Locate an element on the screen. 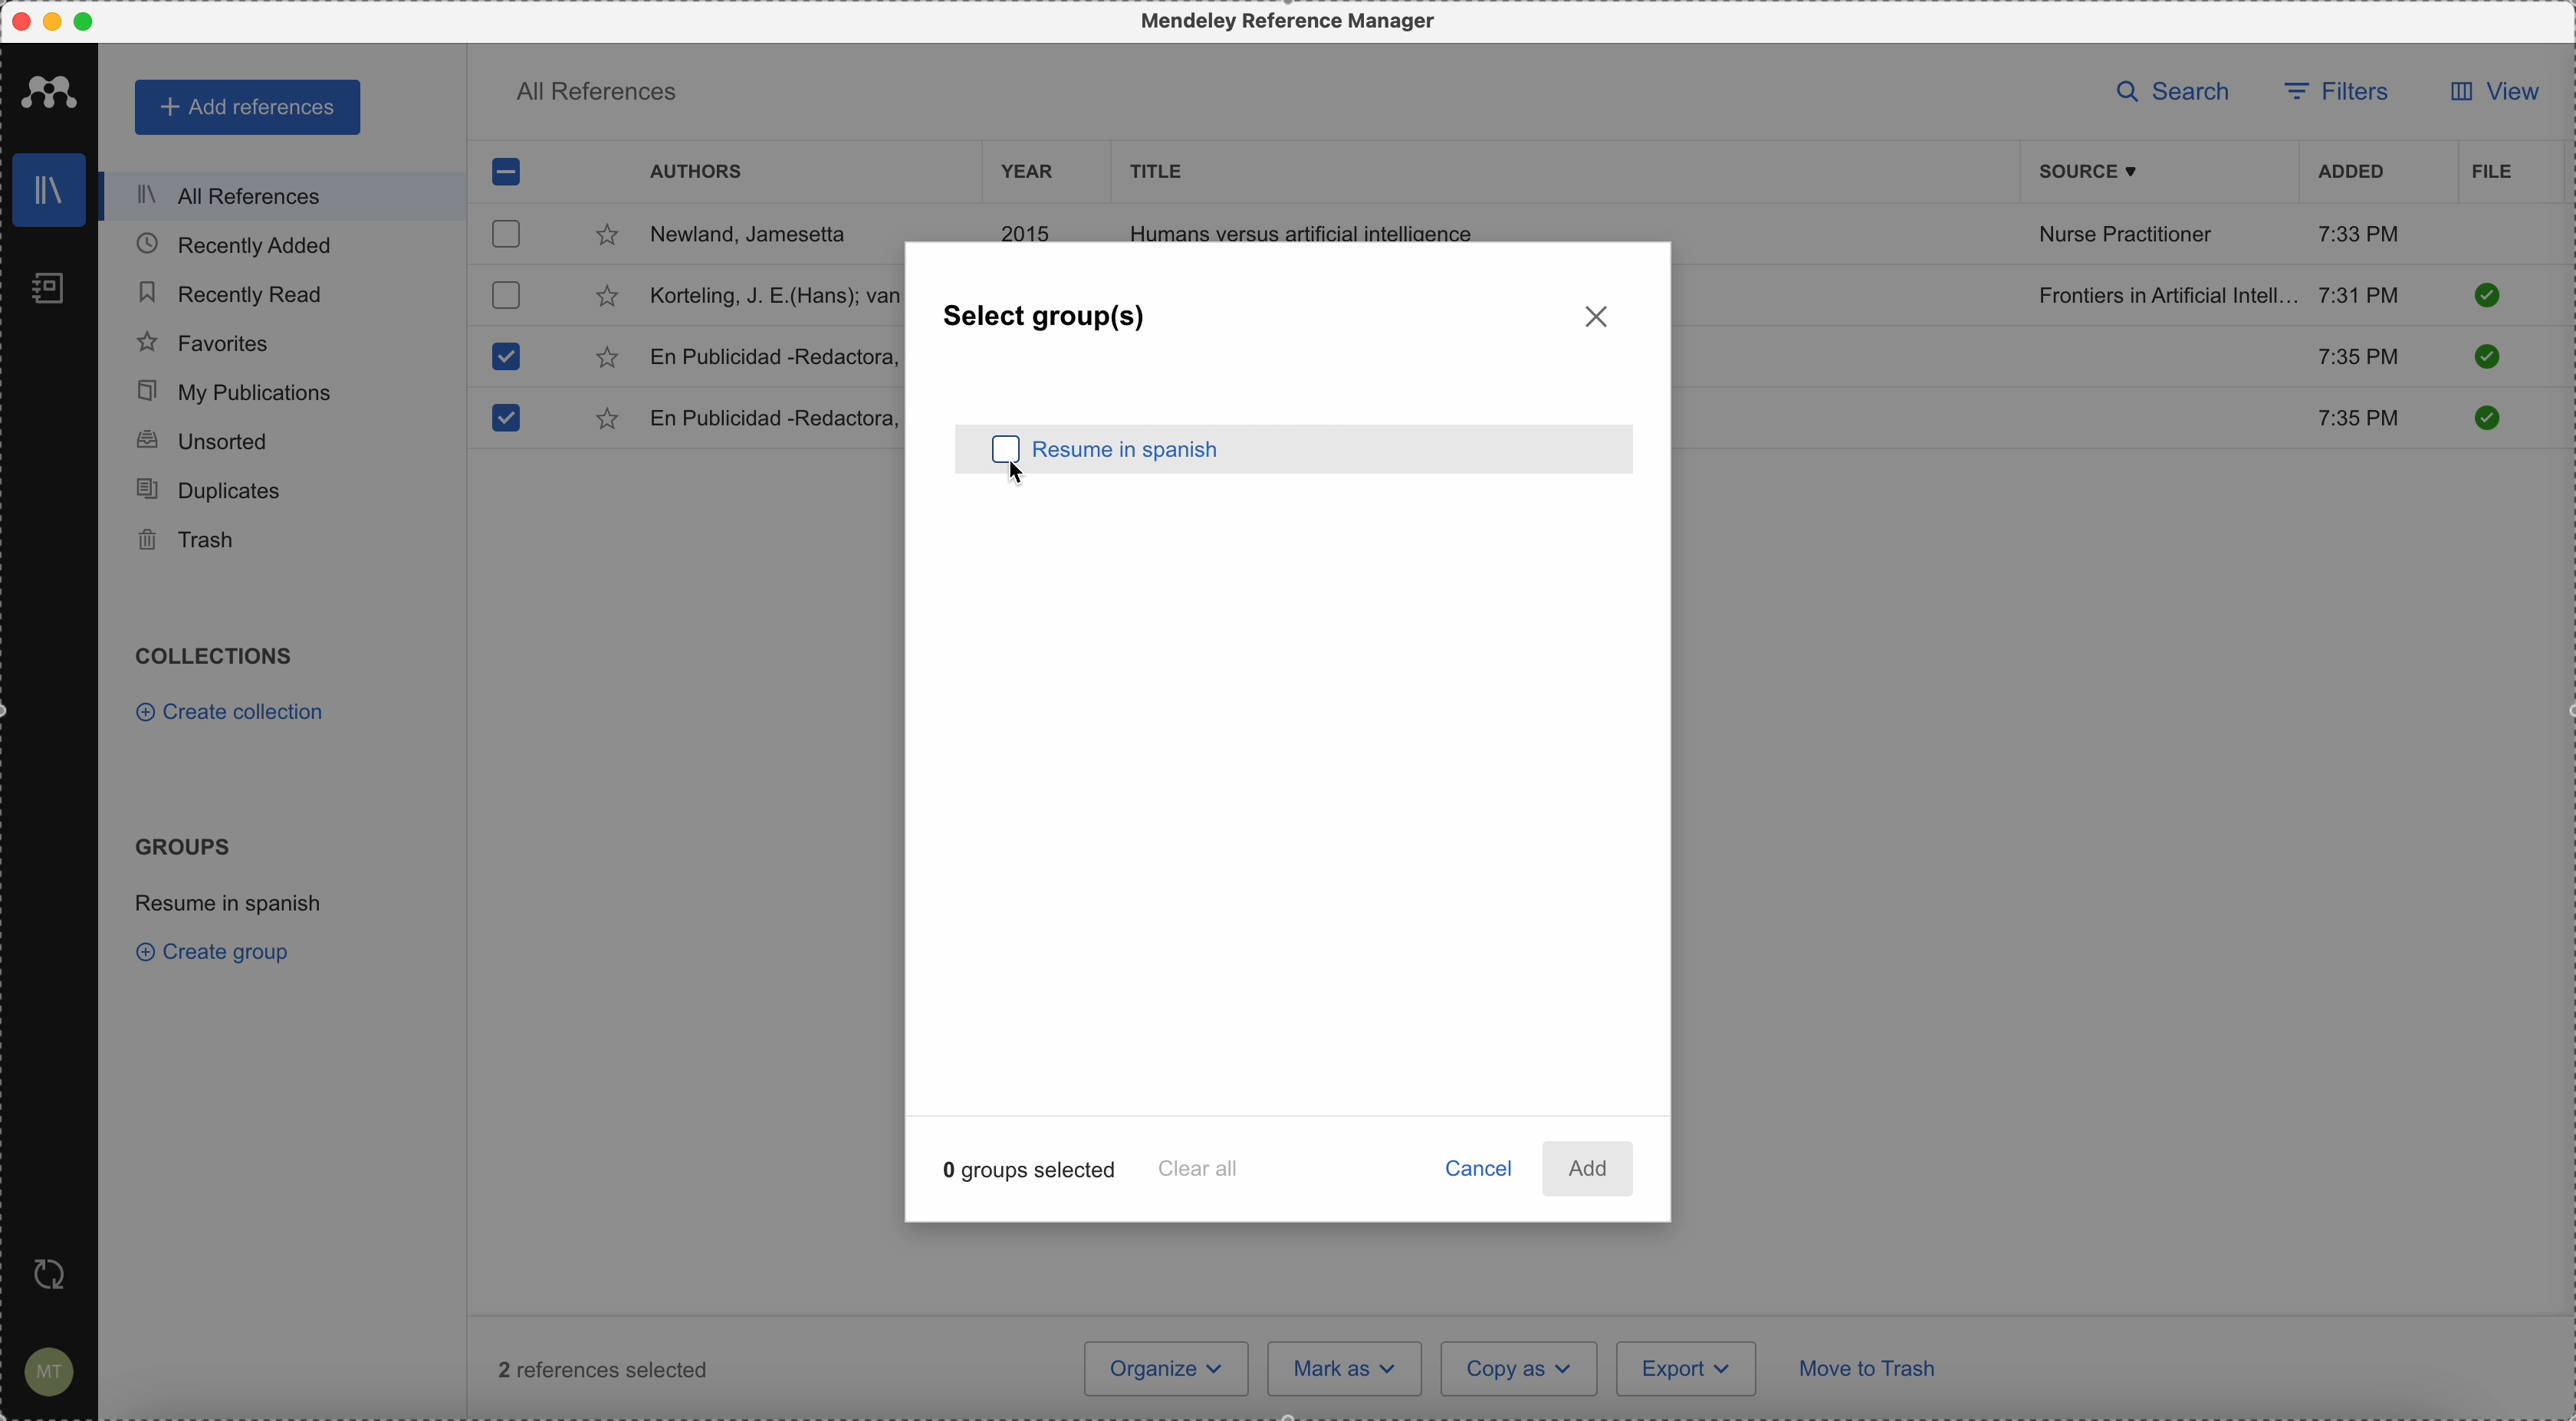 This screenshot has width=2576, height=1421. add references is located at coordinates (250, 108).